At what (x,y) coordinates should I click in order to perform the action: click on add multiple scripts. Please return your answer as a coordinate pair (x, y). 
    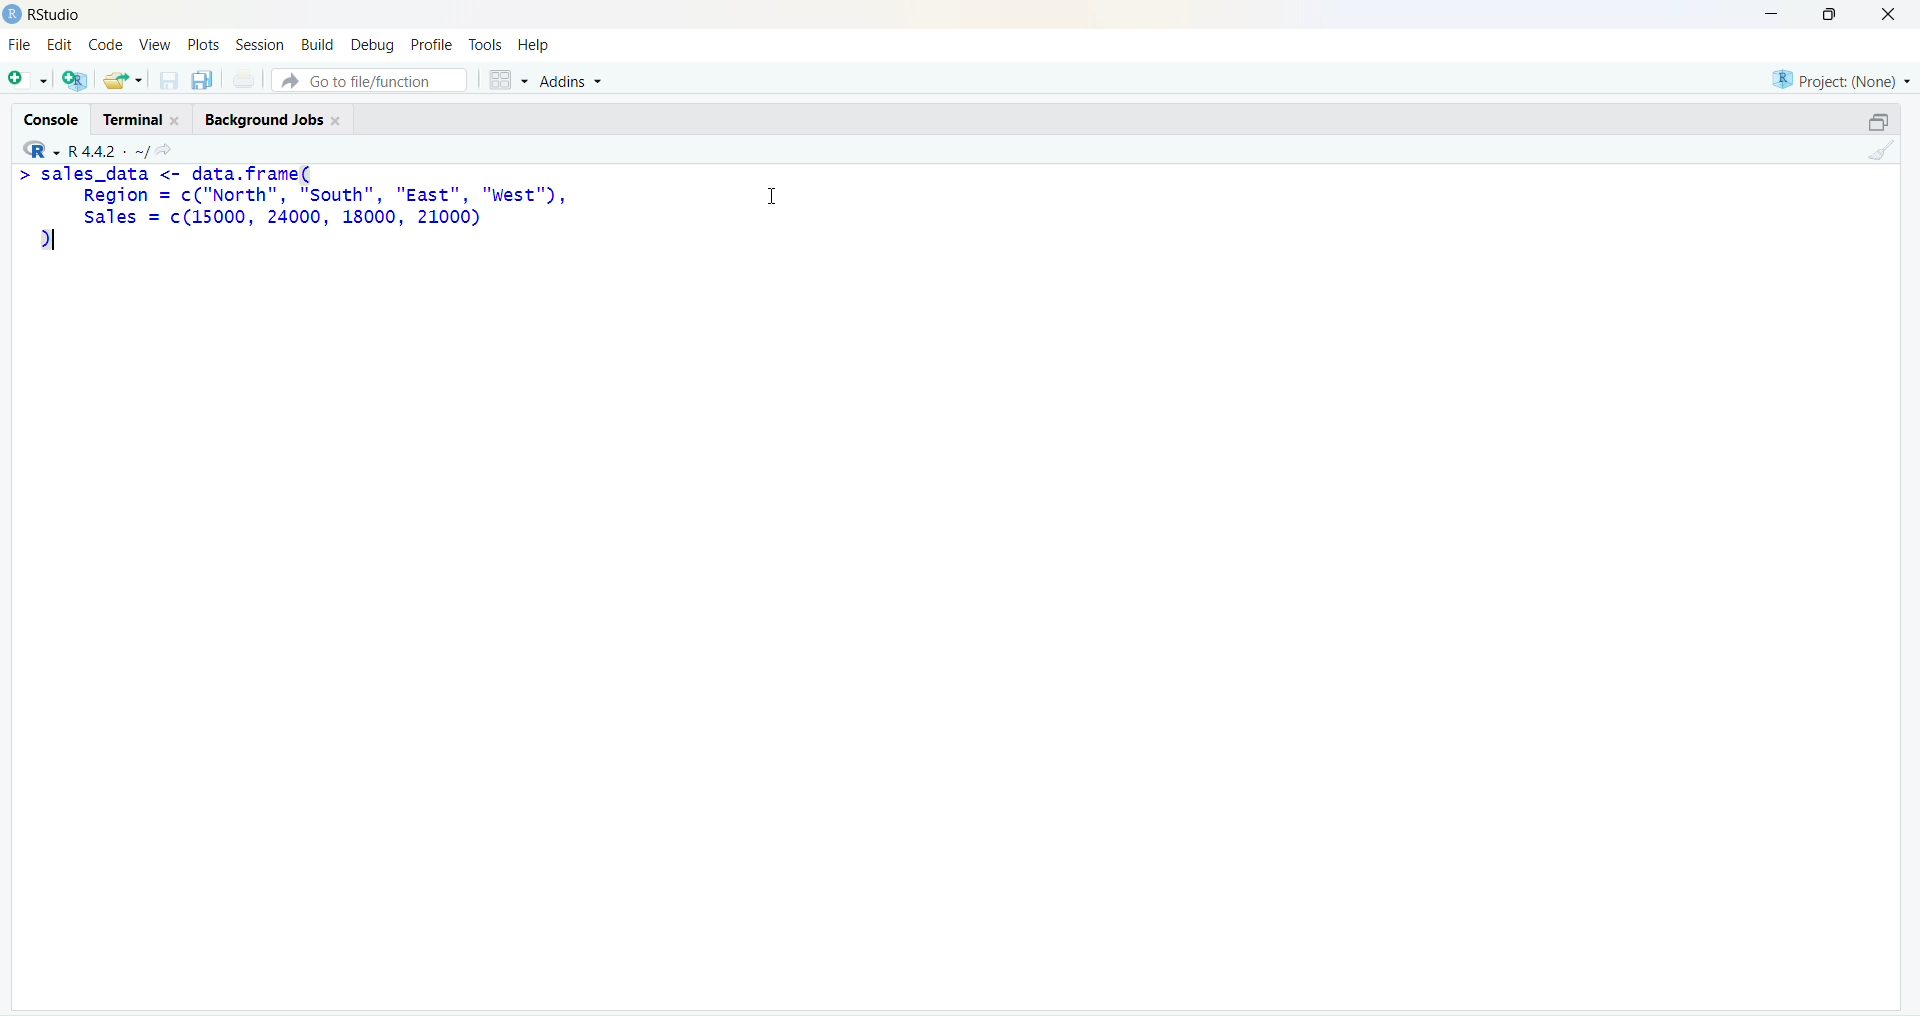
    Looking at the image, I should click on (76, 83).